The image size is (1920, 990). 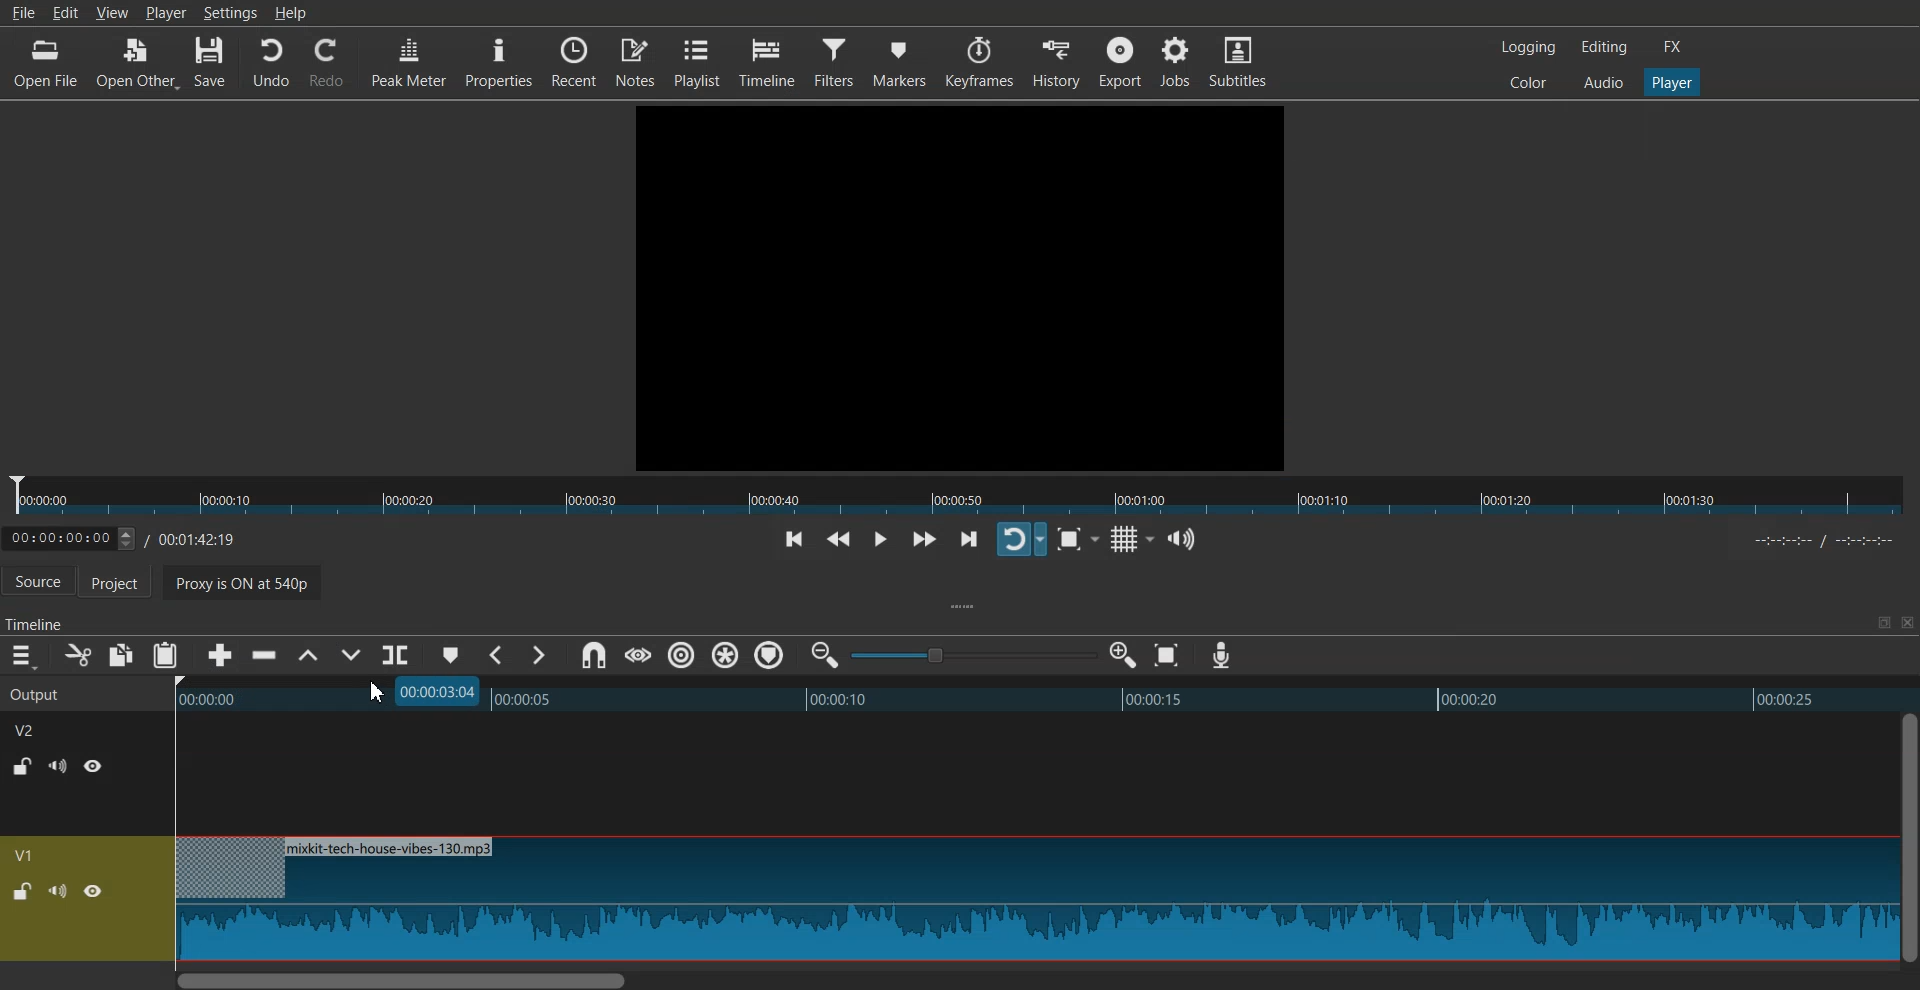 I want to click on Cursor, so click(x=379, y=692).